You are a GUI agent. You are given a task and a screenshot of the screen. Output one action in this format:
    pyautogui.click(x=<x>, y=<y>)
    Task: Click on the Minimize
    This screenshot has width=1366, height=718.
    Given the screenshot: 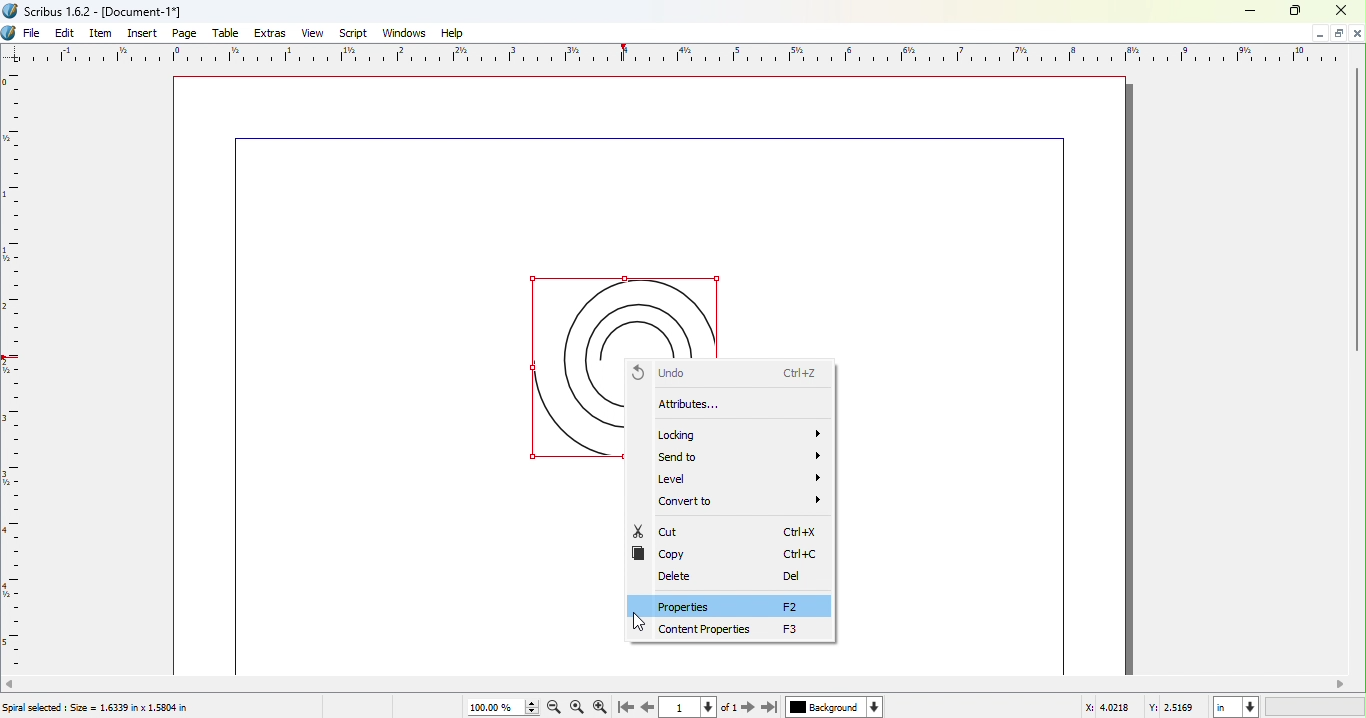 What is the action you would take?
    pyautogui.click(x=1337, y=33)
    